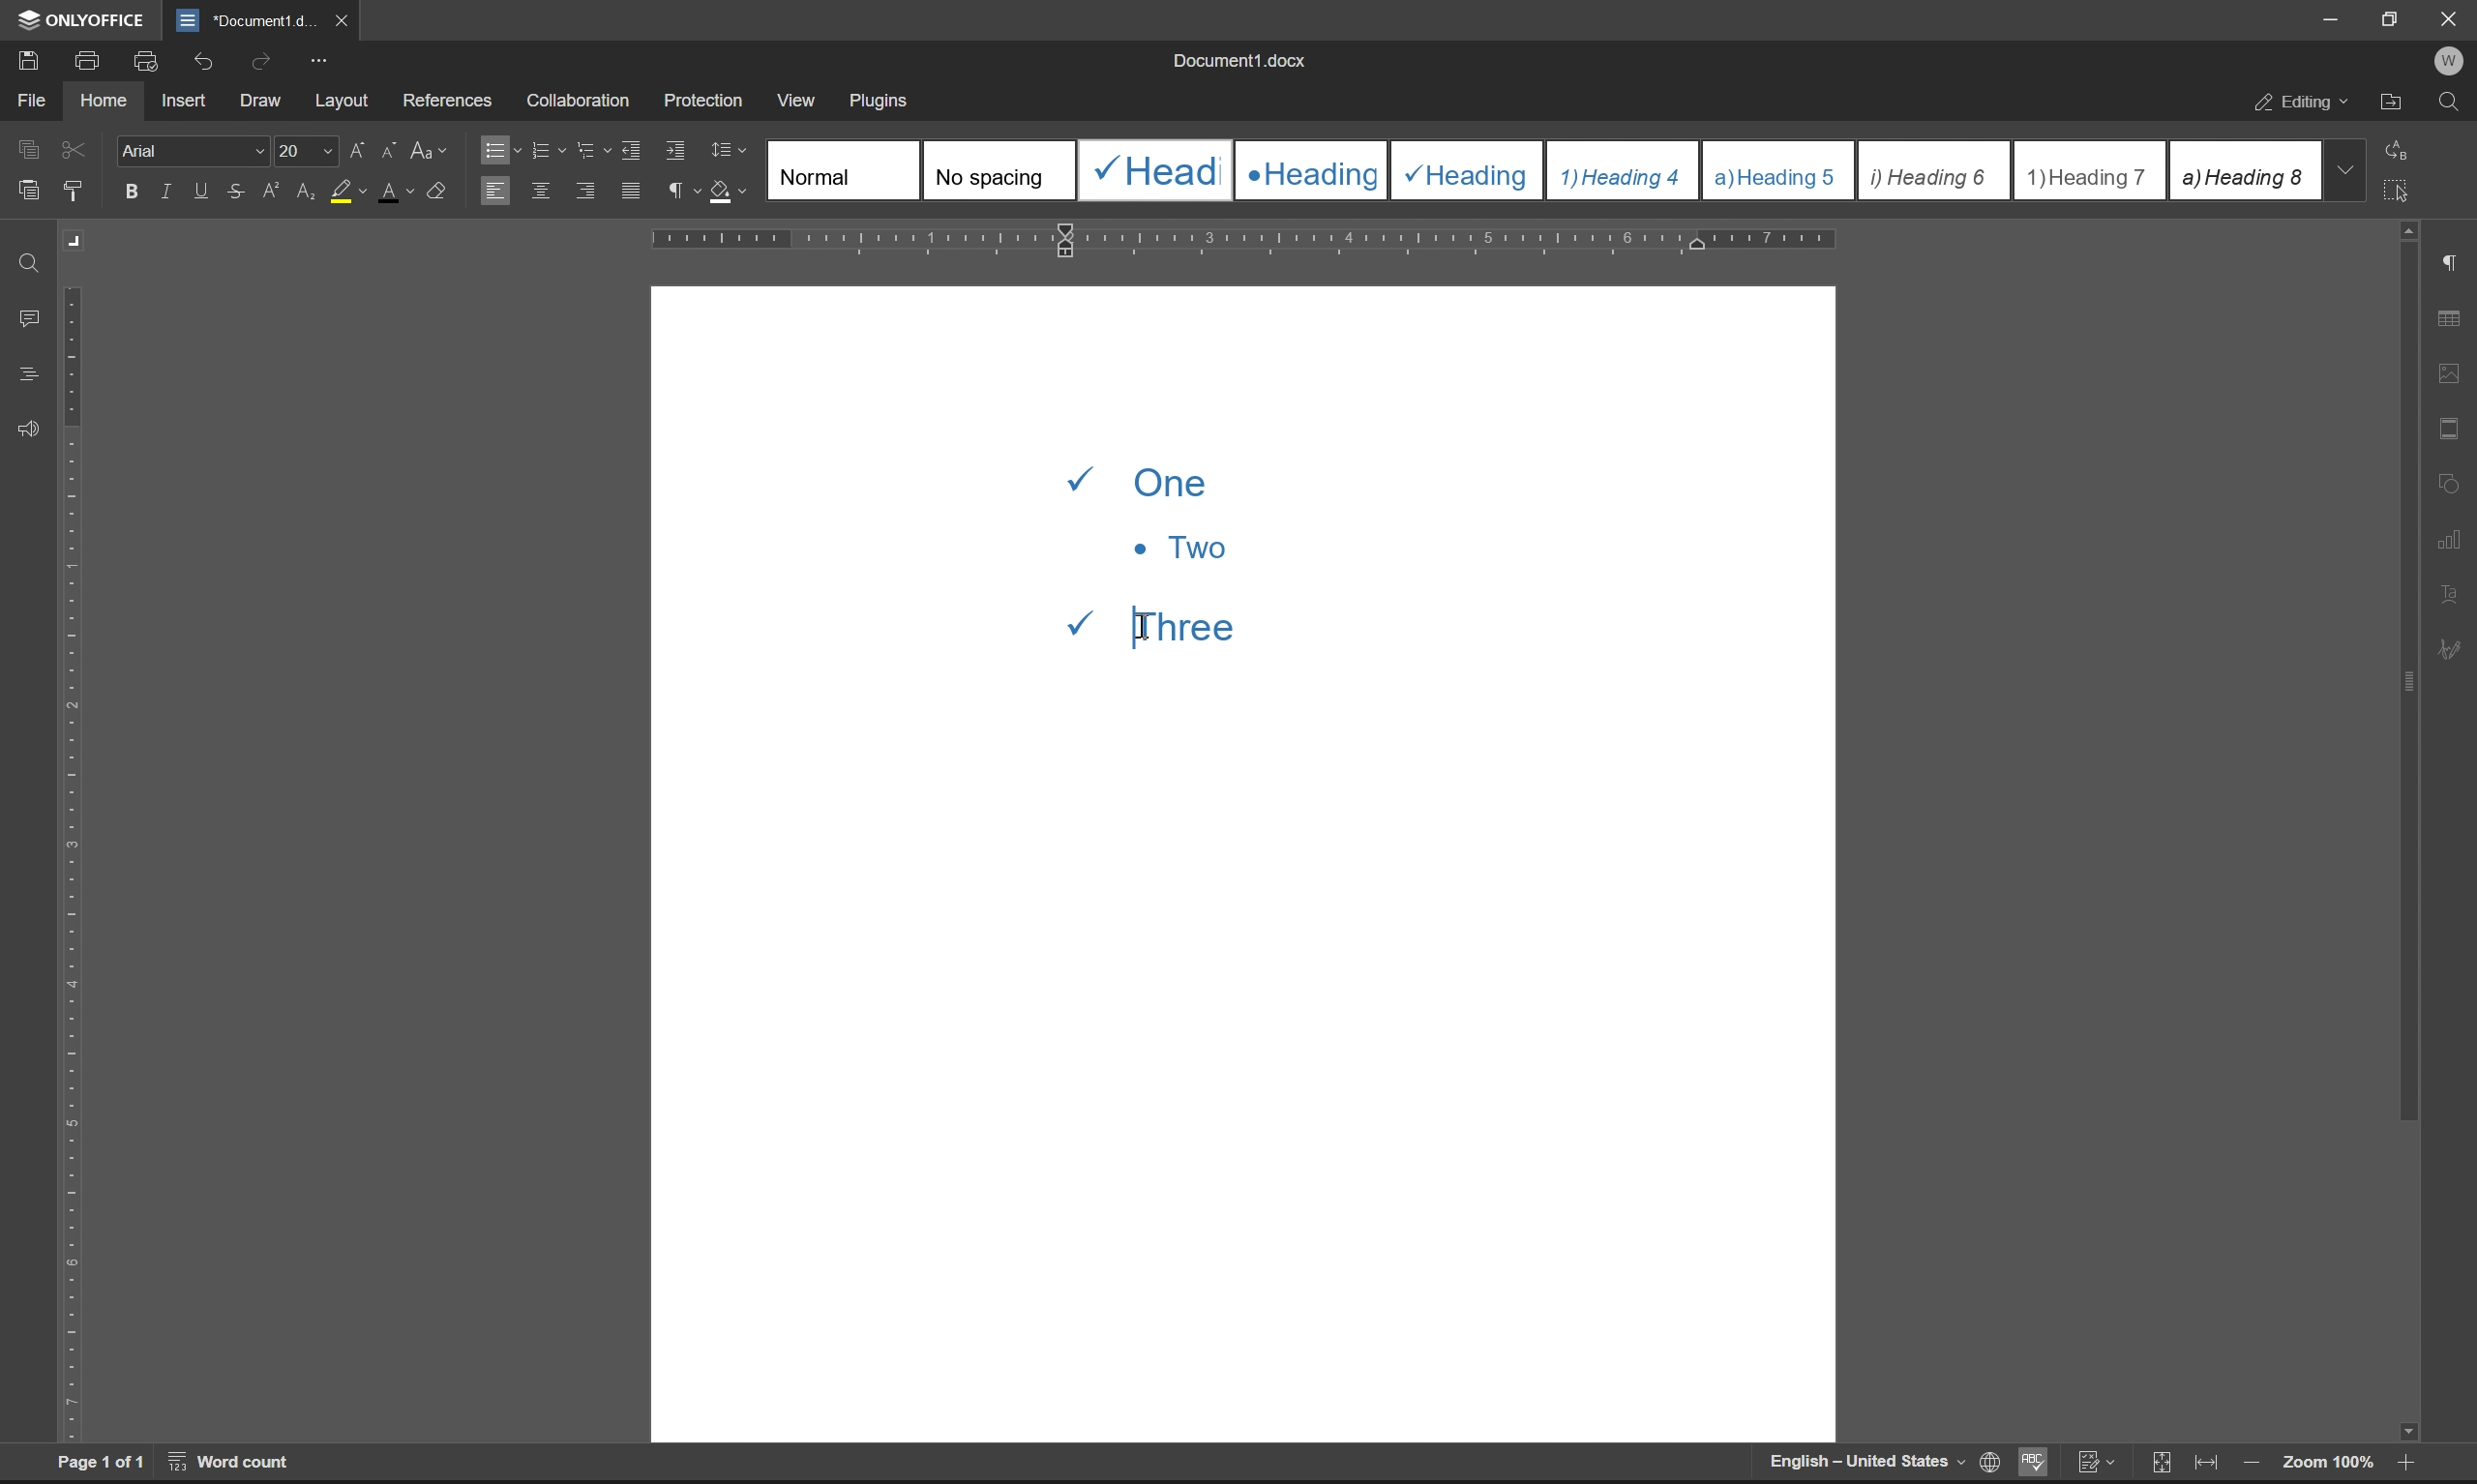 The width and height of the screenshot is (2477, 1484). What do you see at coordinates (102, 98) in the screenshot?
I see `home` at bounding box center [102, 98].